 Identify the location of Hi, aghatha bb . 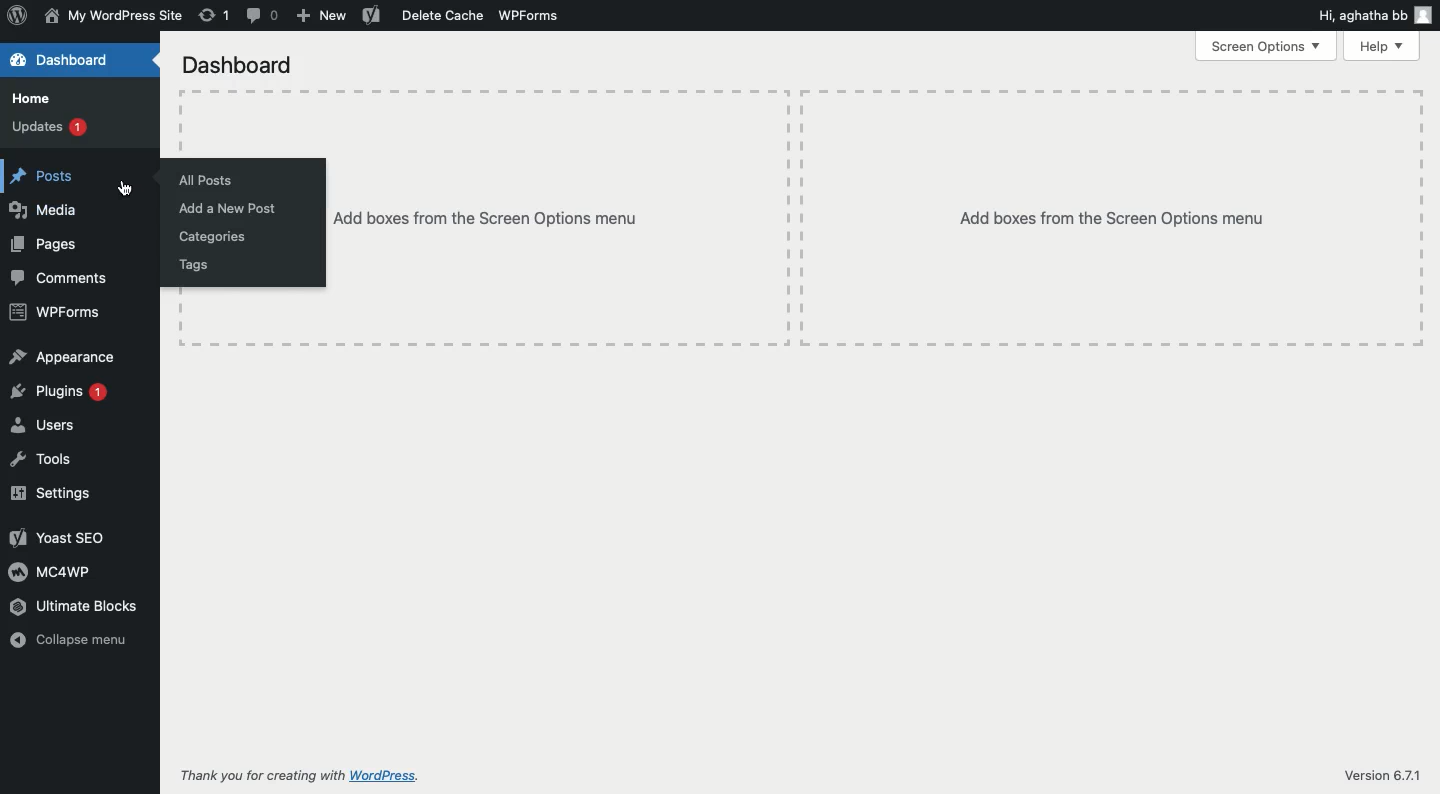
(1374, 15).